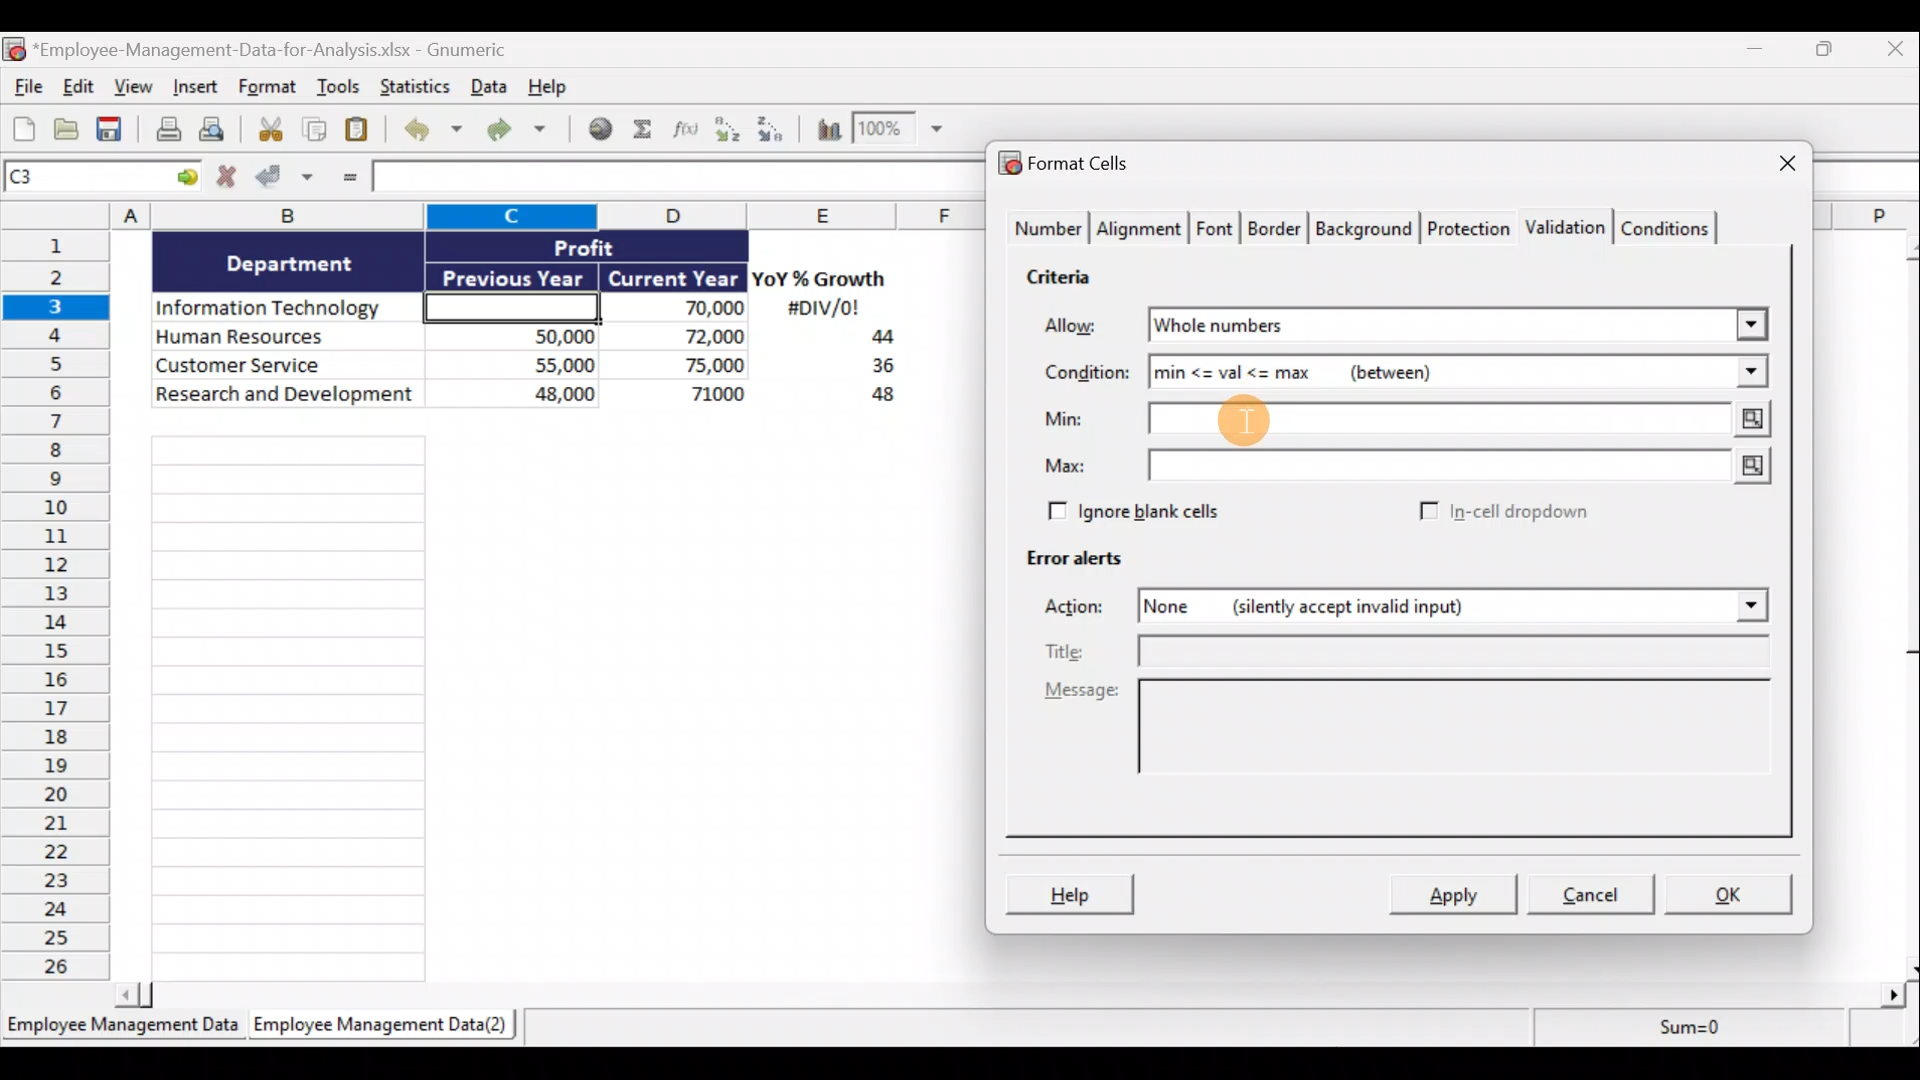 The width and height of the screenshot is (1920, 1080). What do you see at coordinates (111, 130) in the screenshot?
I see `Save current workbook` at bounding box center [111, 130].